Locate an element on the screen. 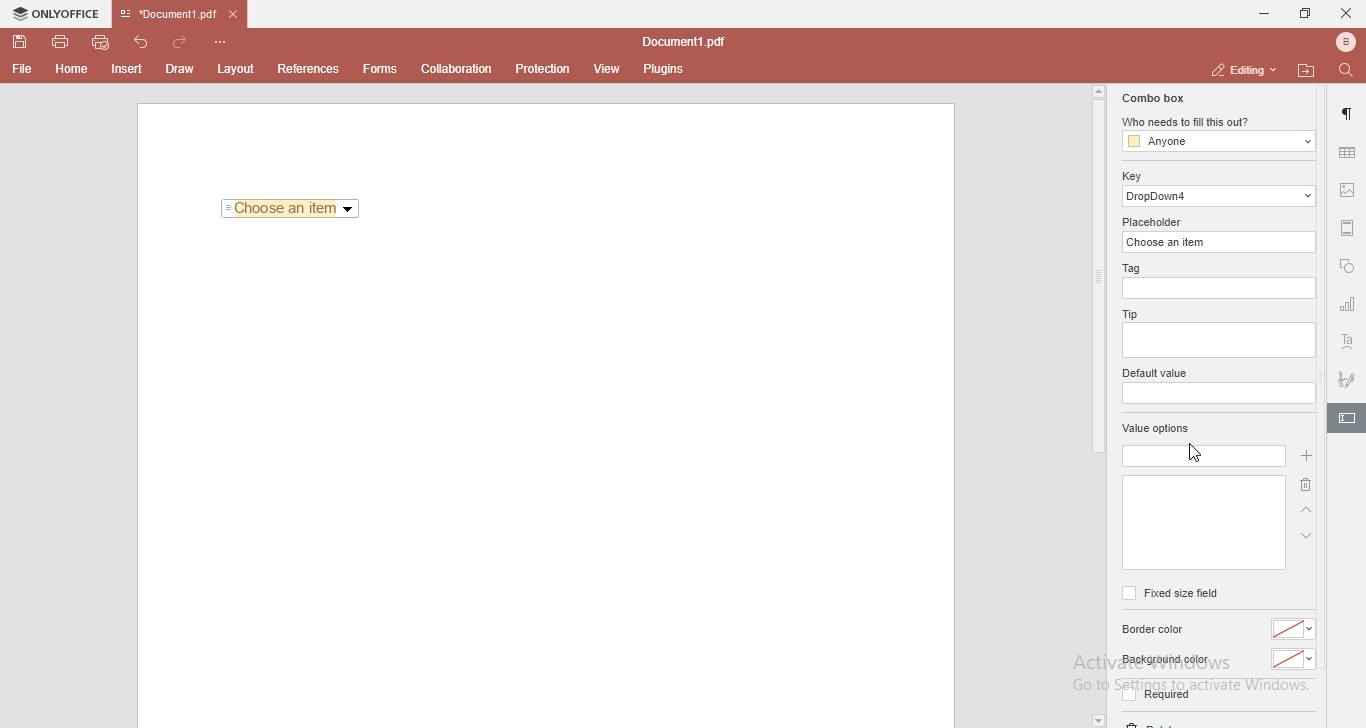  who needs to fill this out? is located at coordinates (1216, 123).